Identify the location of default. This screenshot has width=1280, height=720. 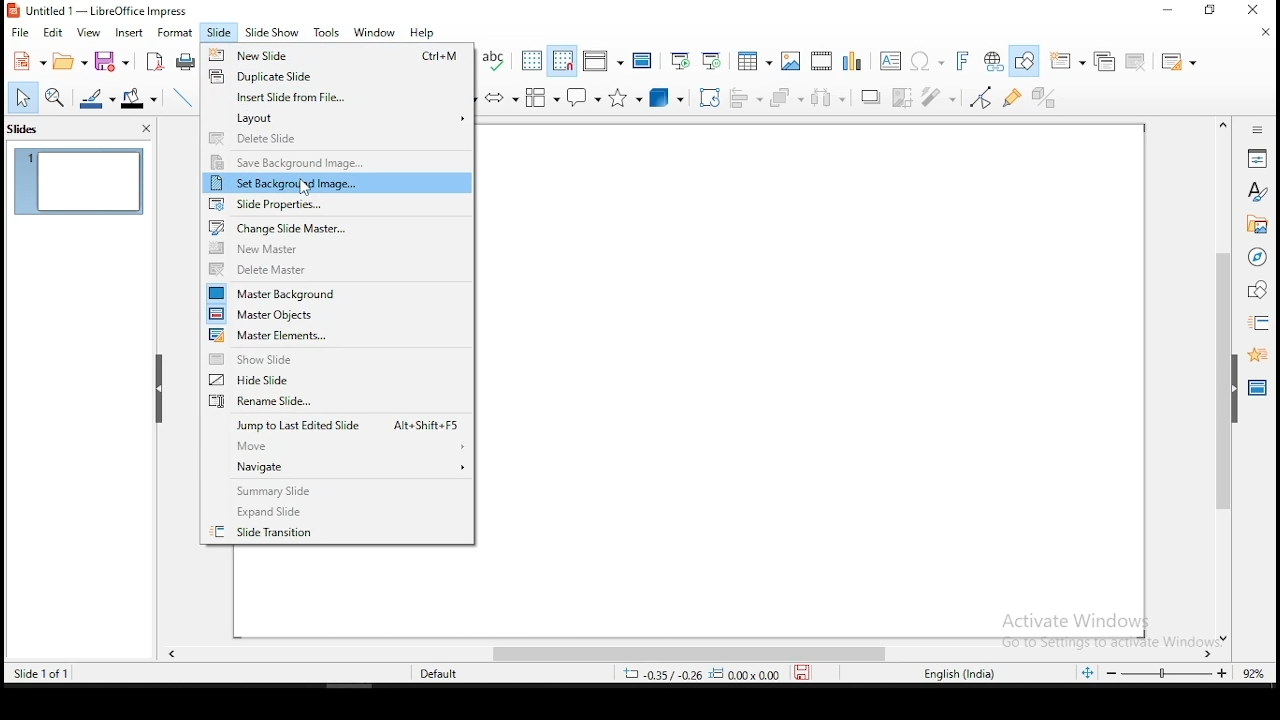
(426, 674).